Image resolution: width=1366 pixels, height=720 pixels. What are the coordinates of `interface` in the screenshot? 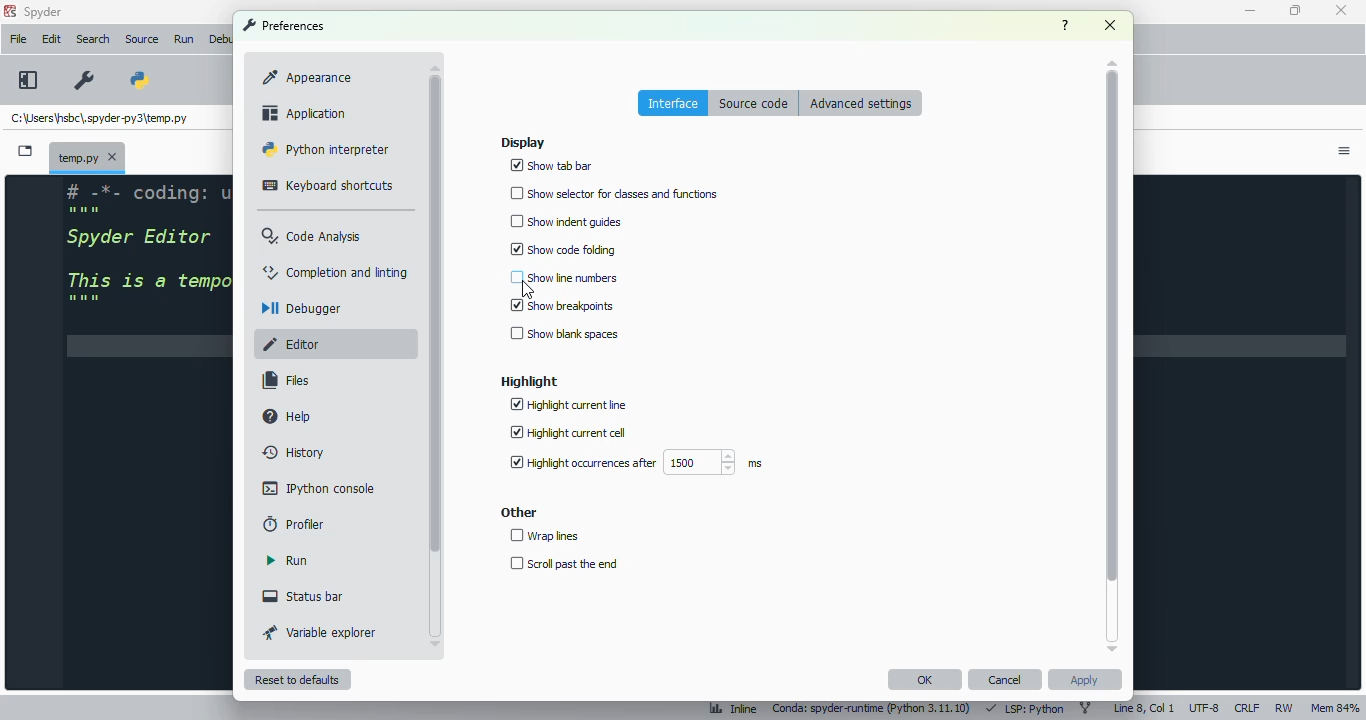 It's located at (674, 103).